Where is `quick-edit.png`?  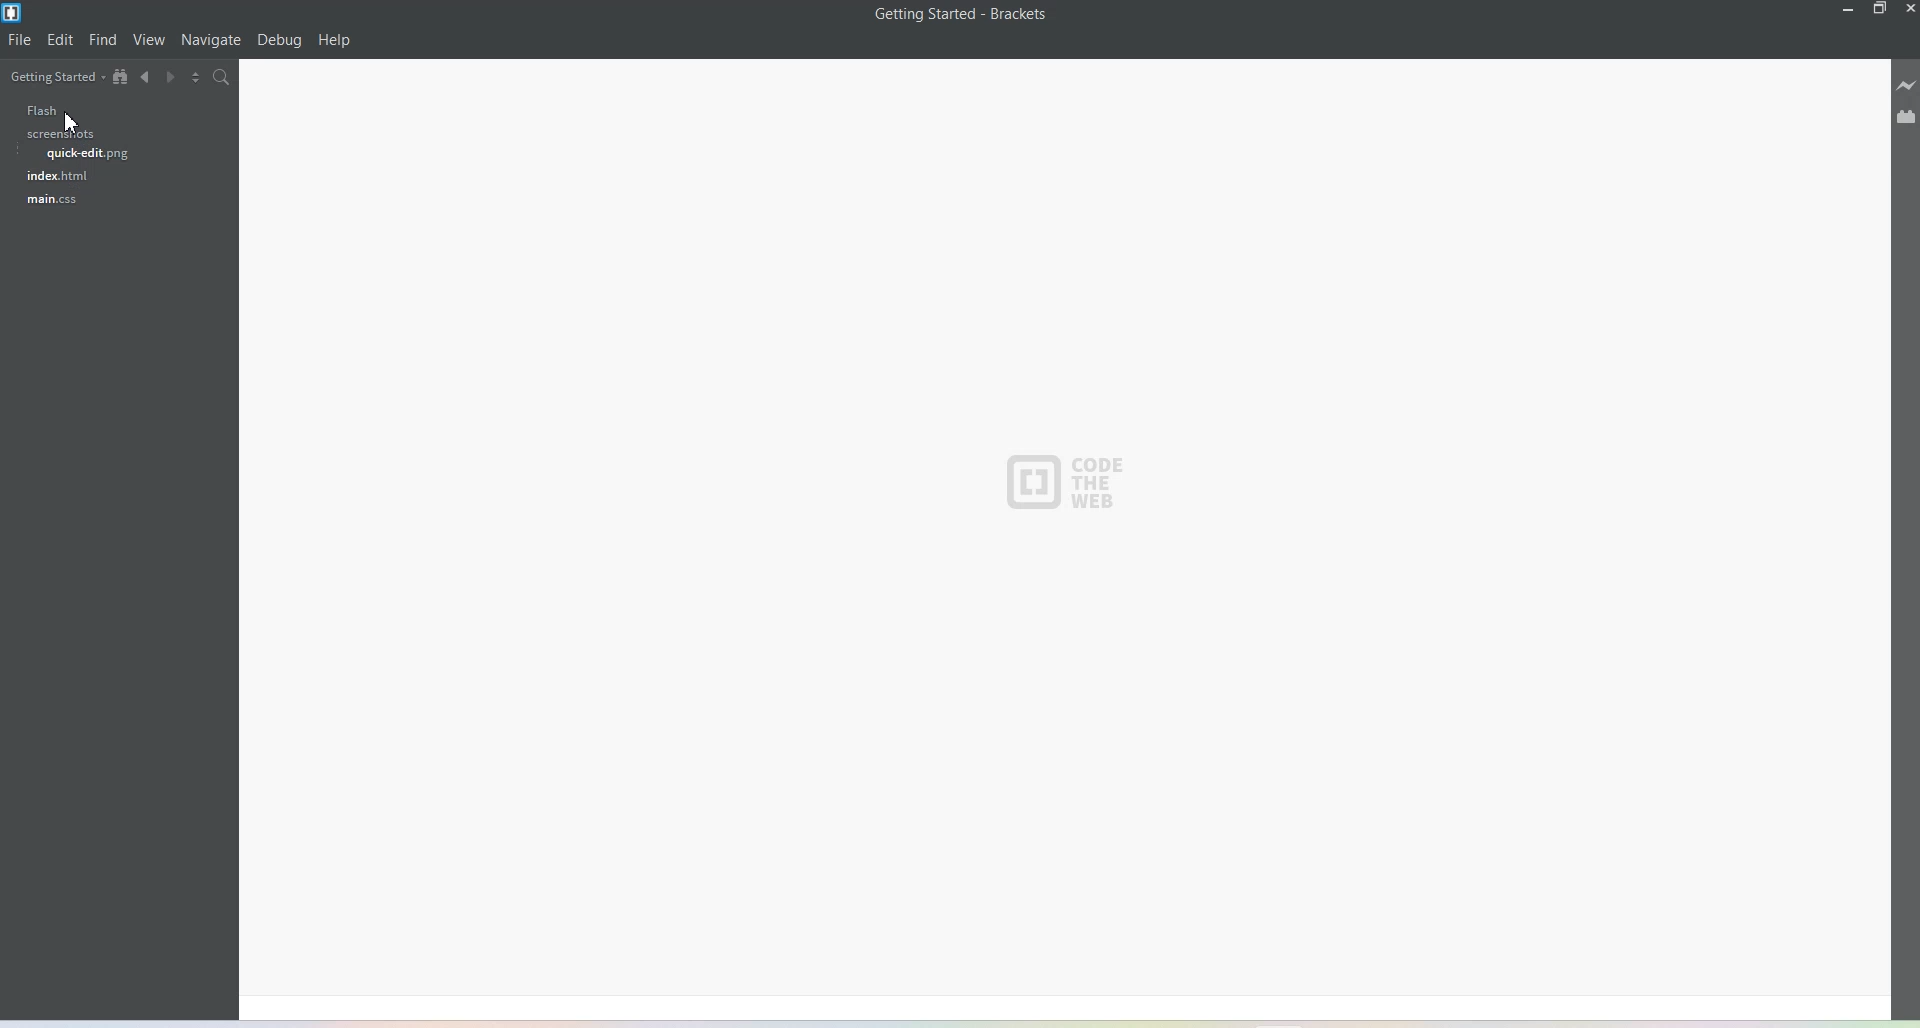
quick-edit.png is located at coordinates (87, 156).